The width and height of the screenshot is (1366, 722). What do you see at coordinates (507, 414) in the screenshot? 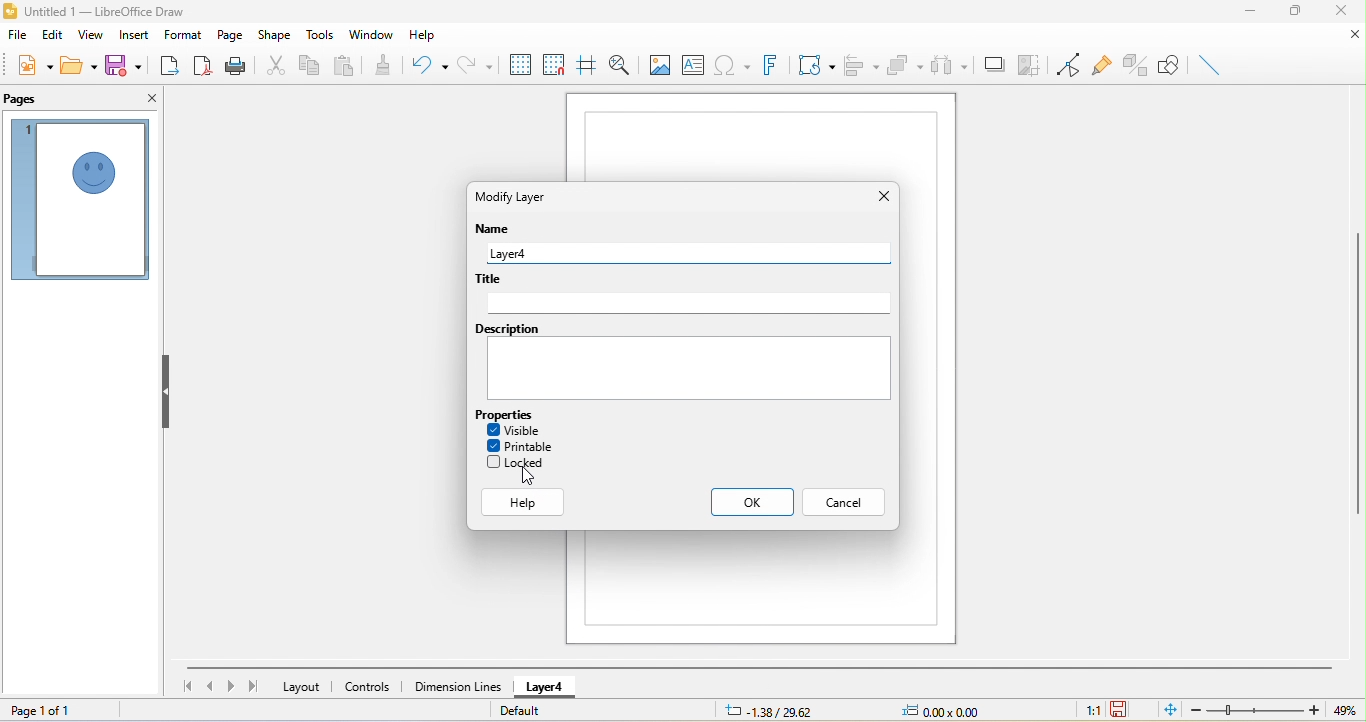
I see `properties` at bounding box center [507, 414].